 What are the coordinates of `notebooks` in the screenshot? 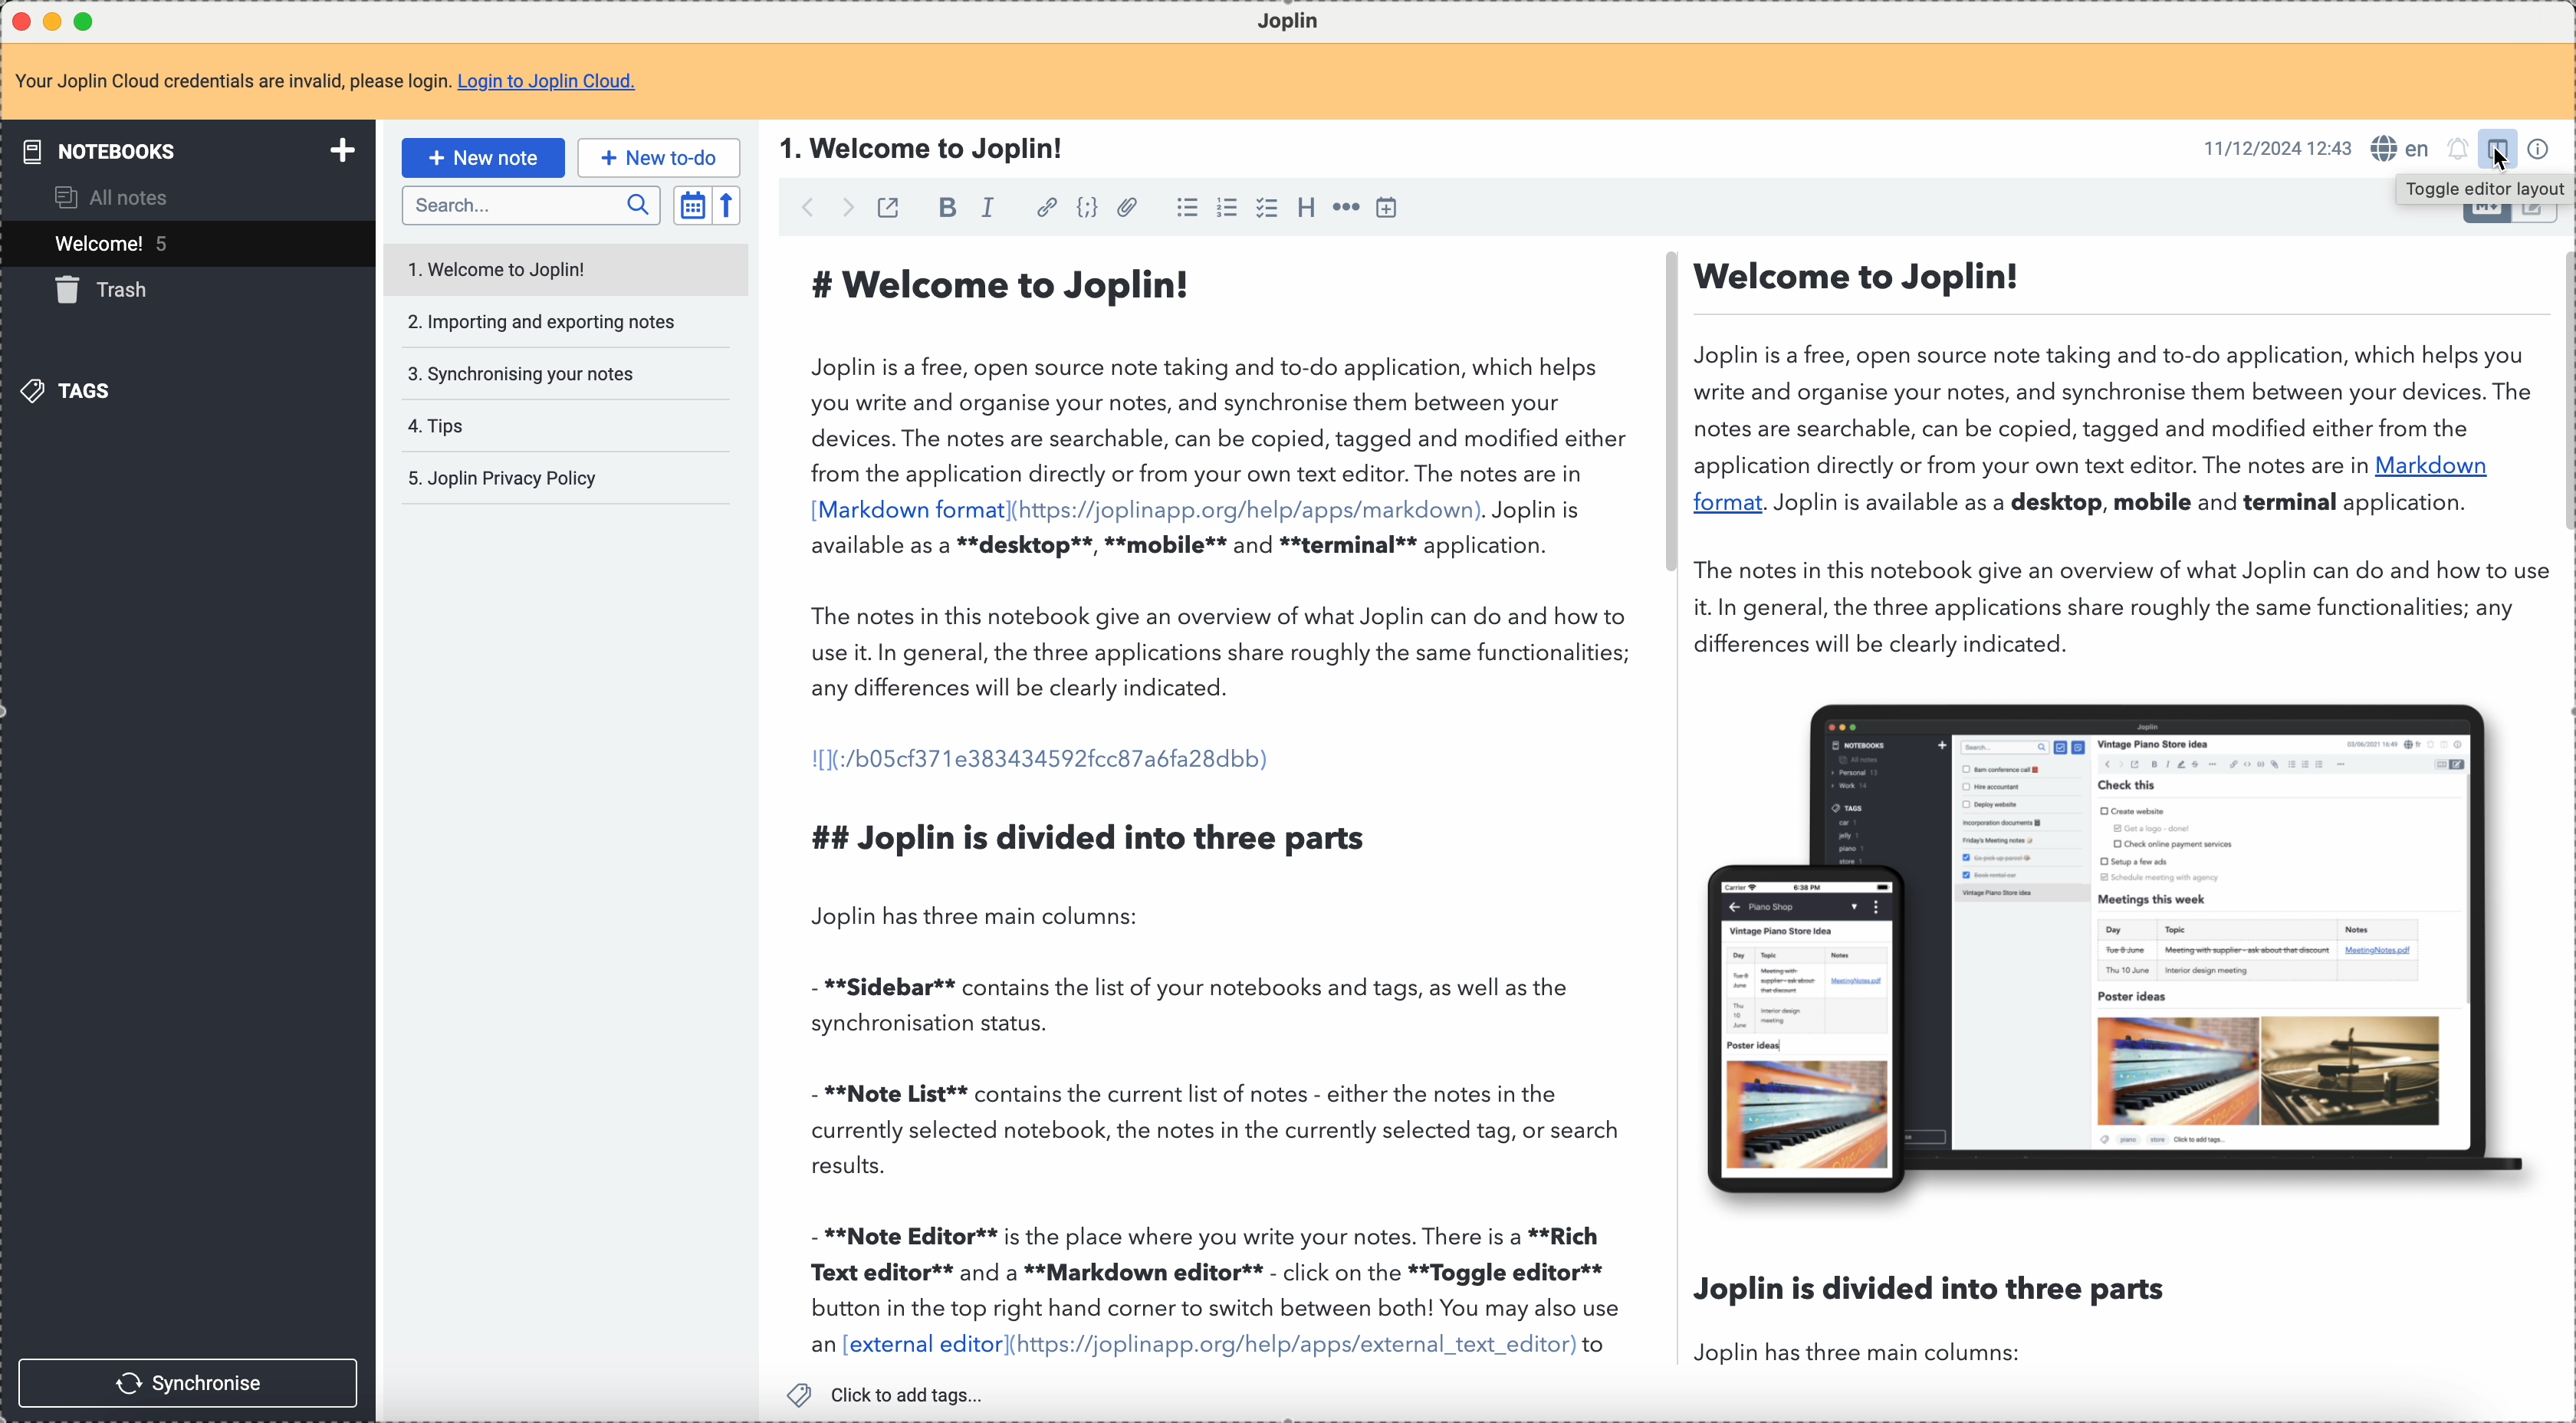 It's located at (184, 150).